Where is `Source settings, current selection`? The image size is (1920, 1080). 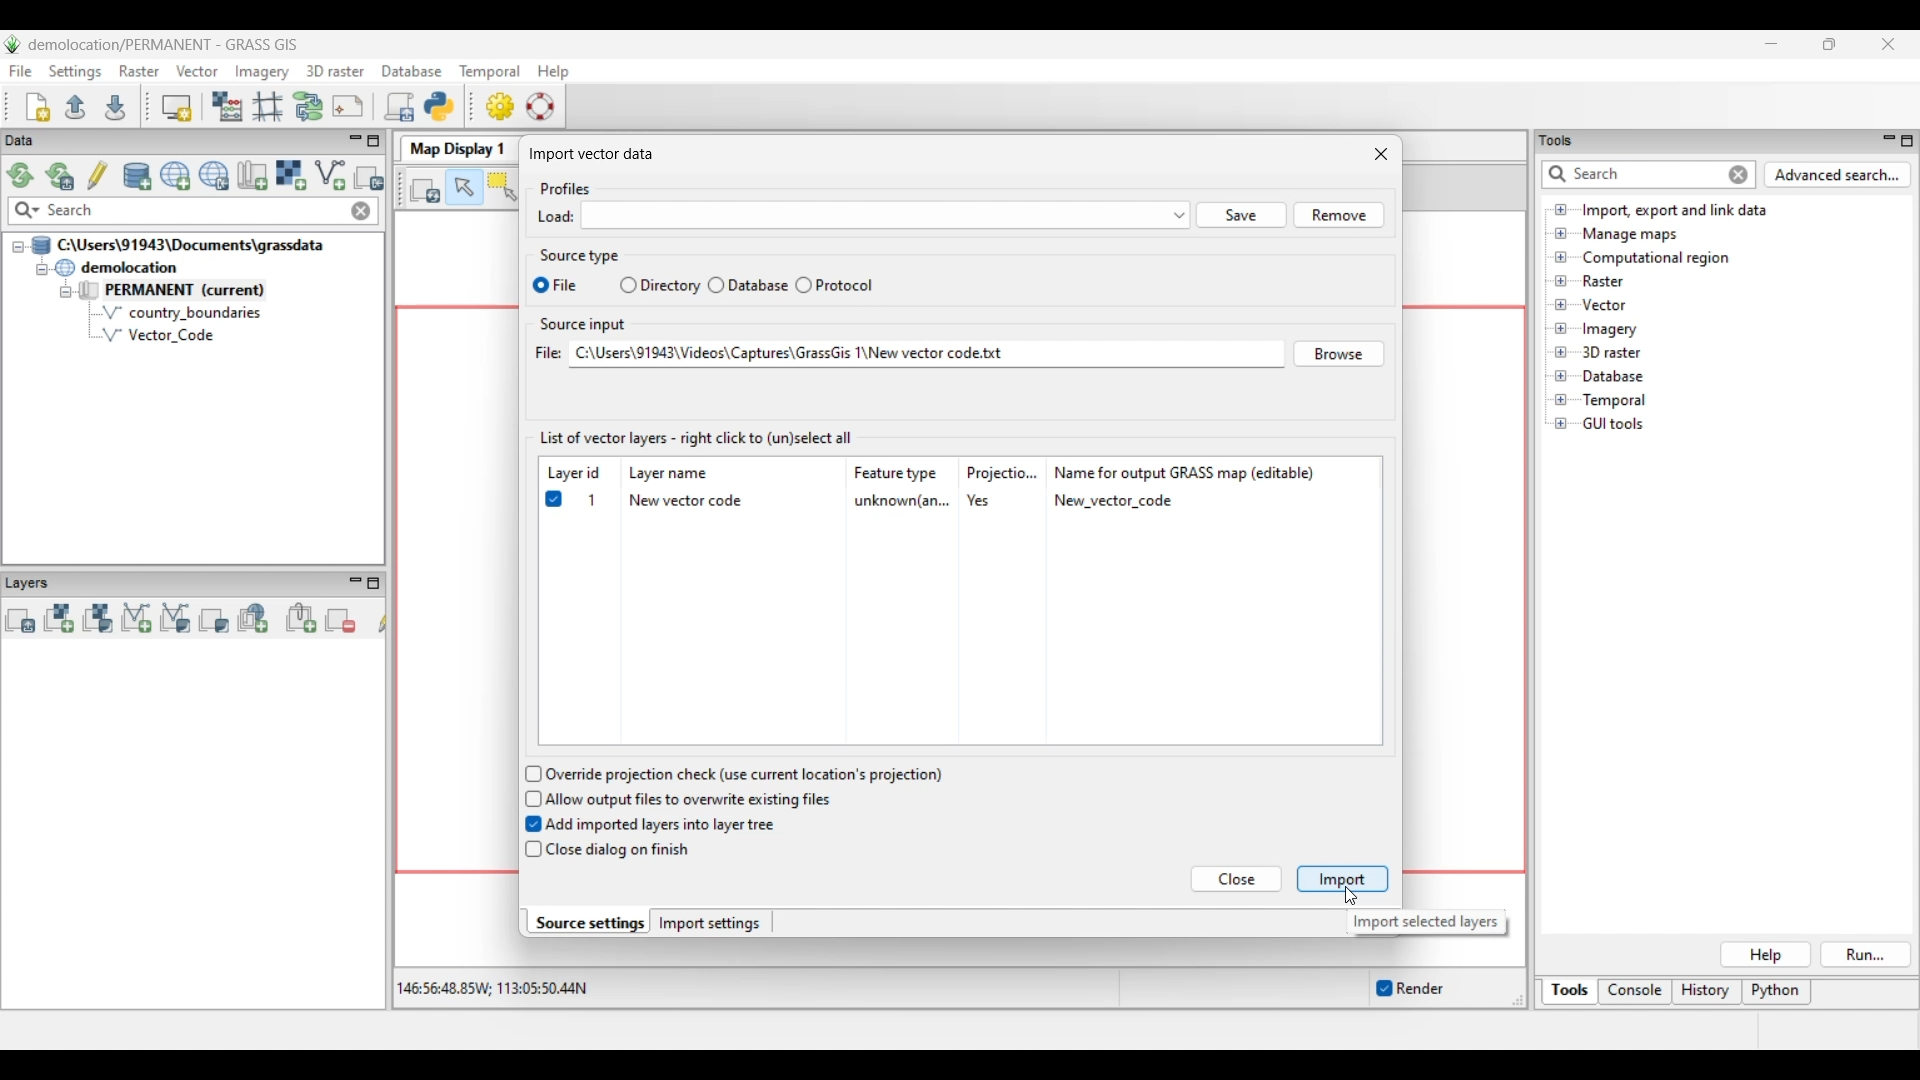
Source settings, current selection is located at coordinates (588, 922).